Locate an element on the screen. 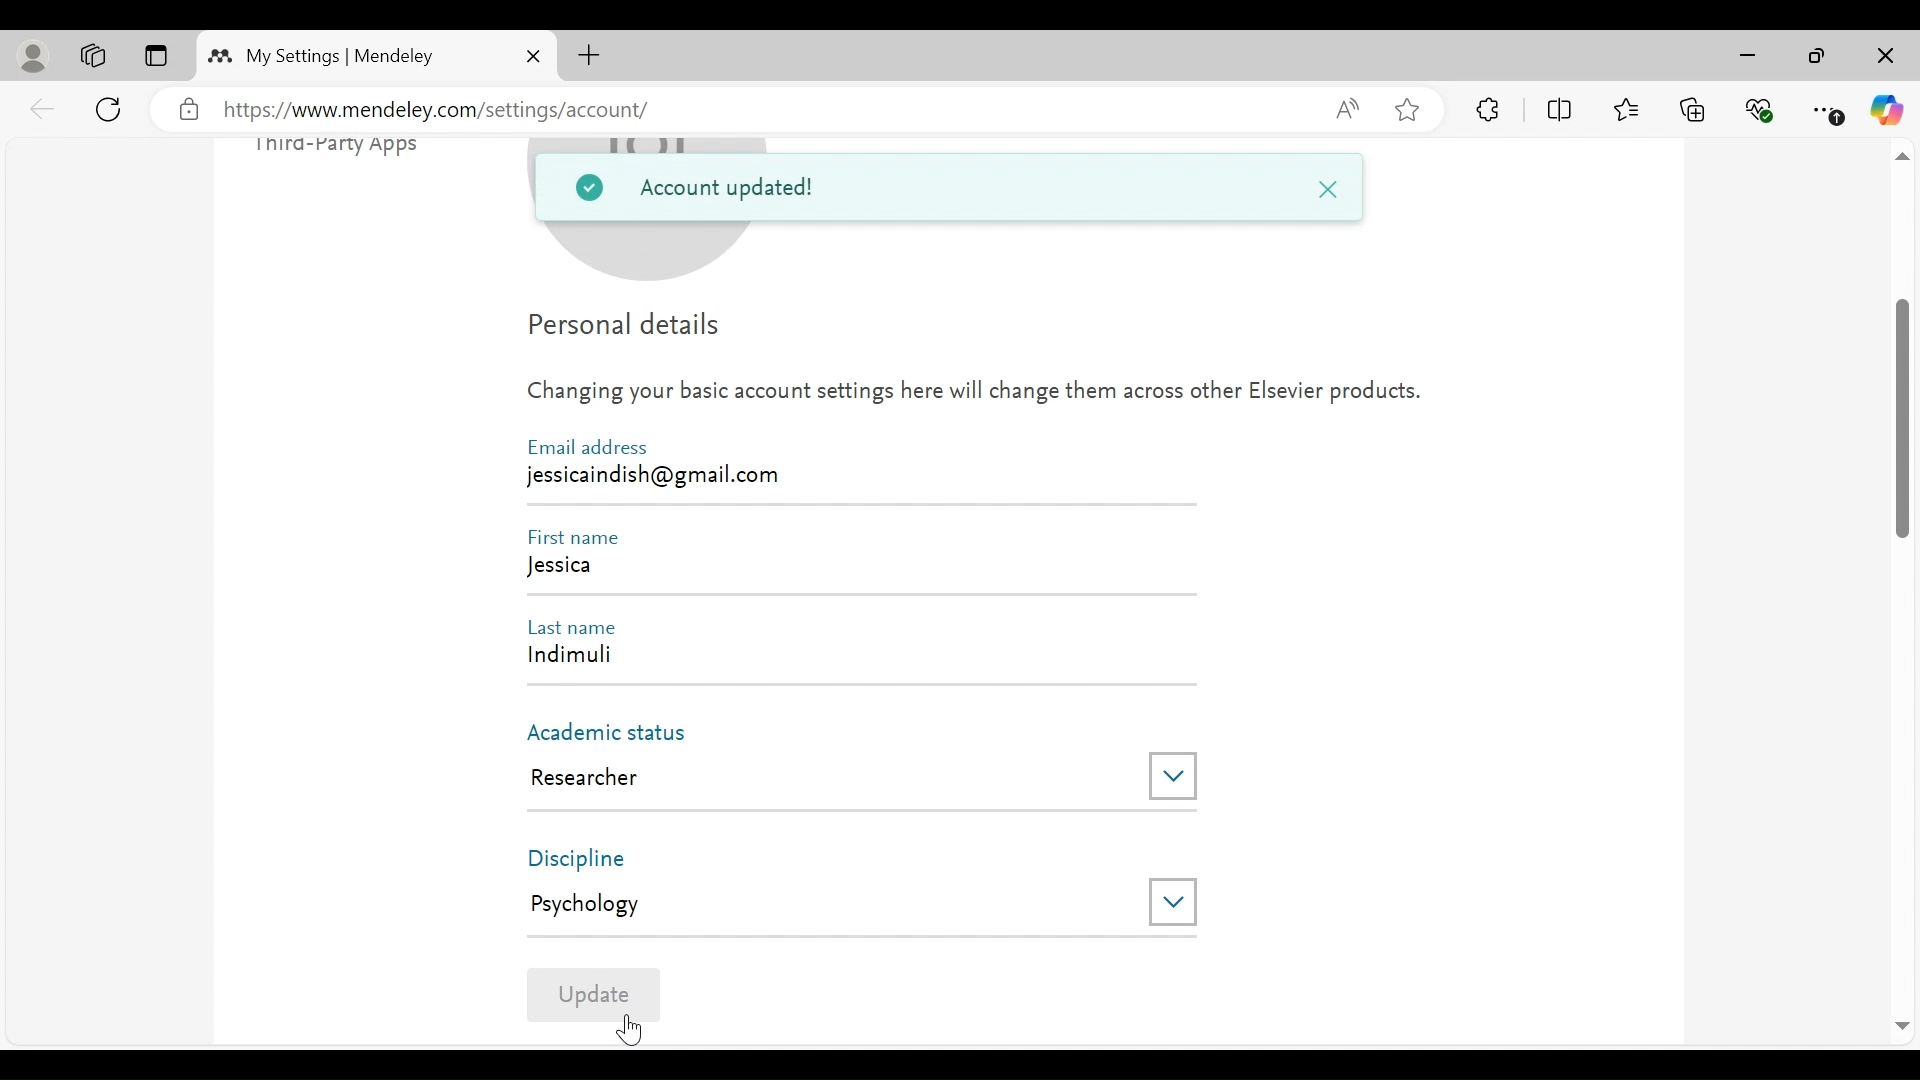 The image size is (1920, 1080). personal is located at coordinates (35, 57).